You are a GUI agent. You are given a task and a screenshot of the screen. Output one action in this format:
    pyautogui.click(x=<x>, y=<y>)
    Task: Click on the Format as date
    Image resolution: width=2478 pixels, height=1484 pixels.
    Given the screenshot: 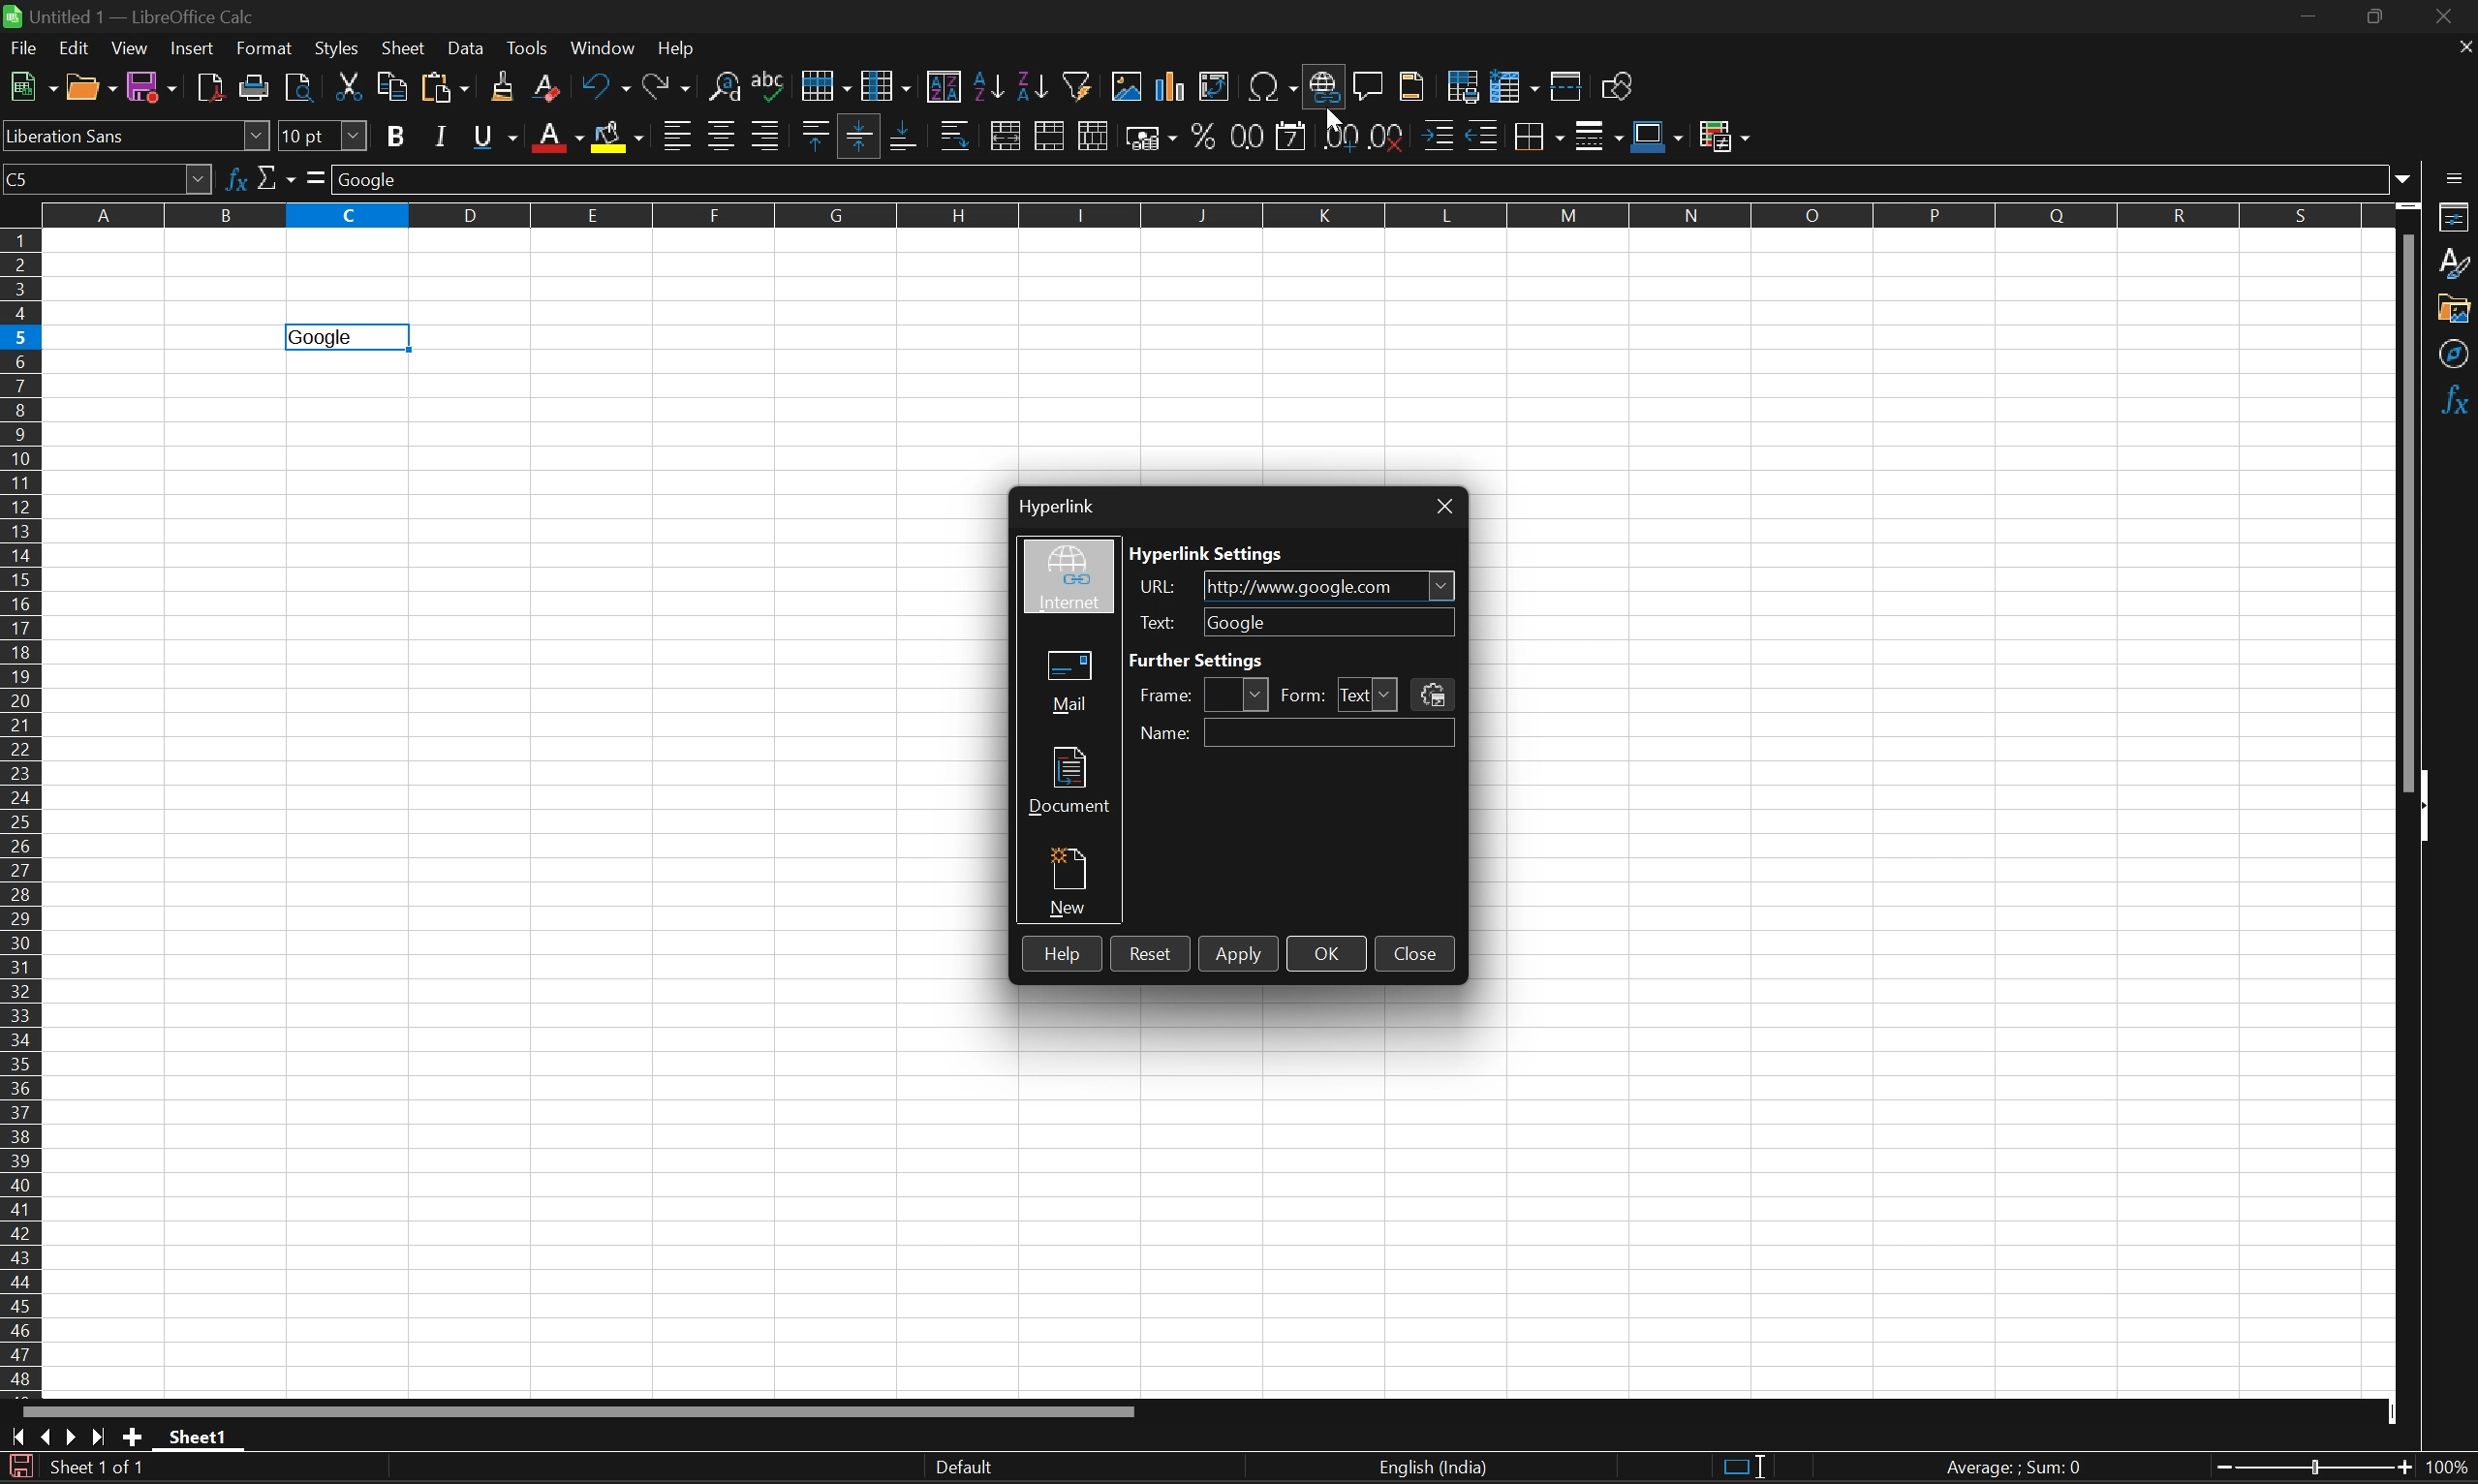 What is the action you would take?
    pyautogui.click(x=1293, y=138)
    